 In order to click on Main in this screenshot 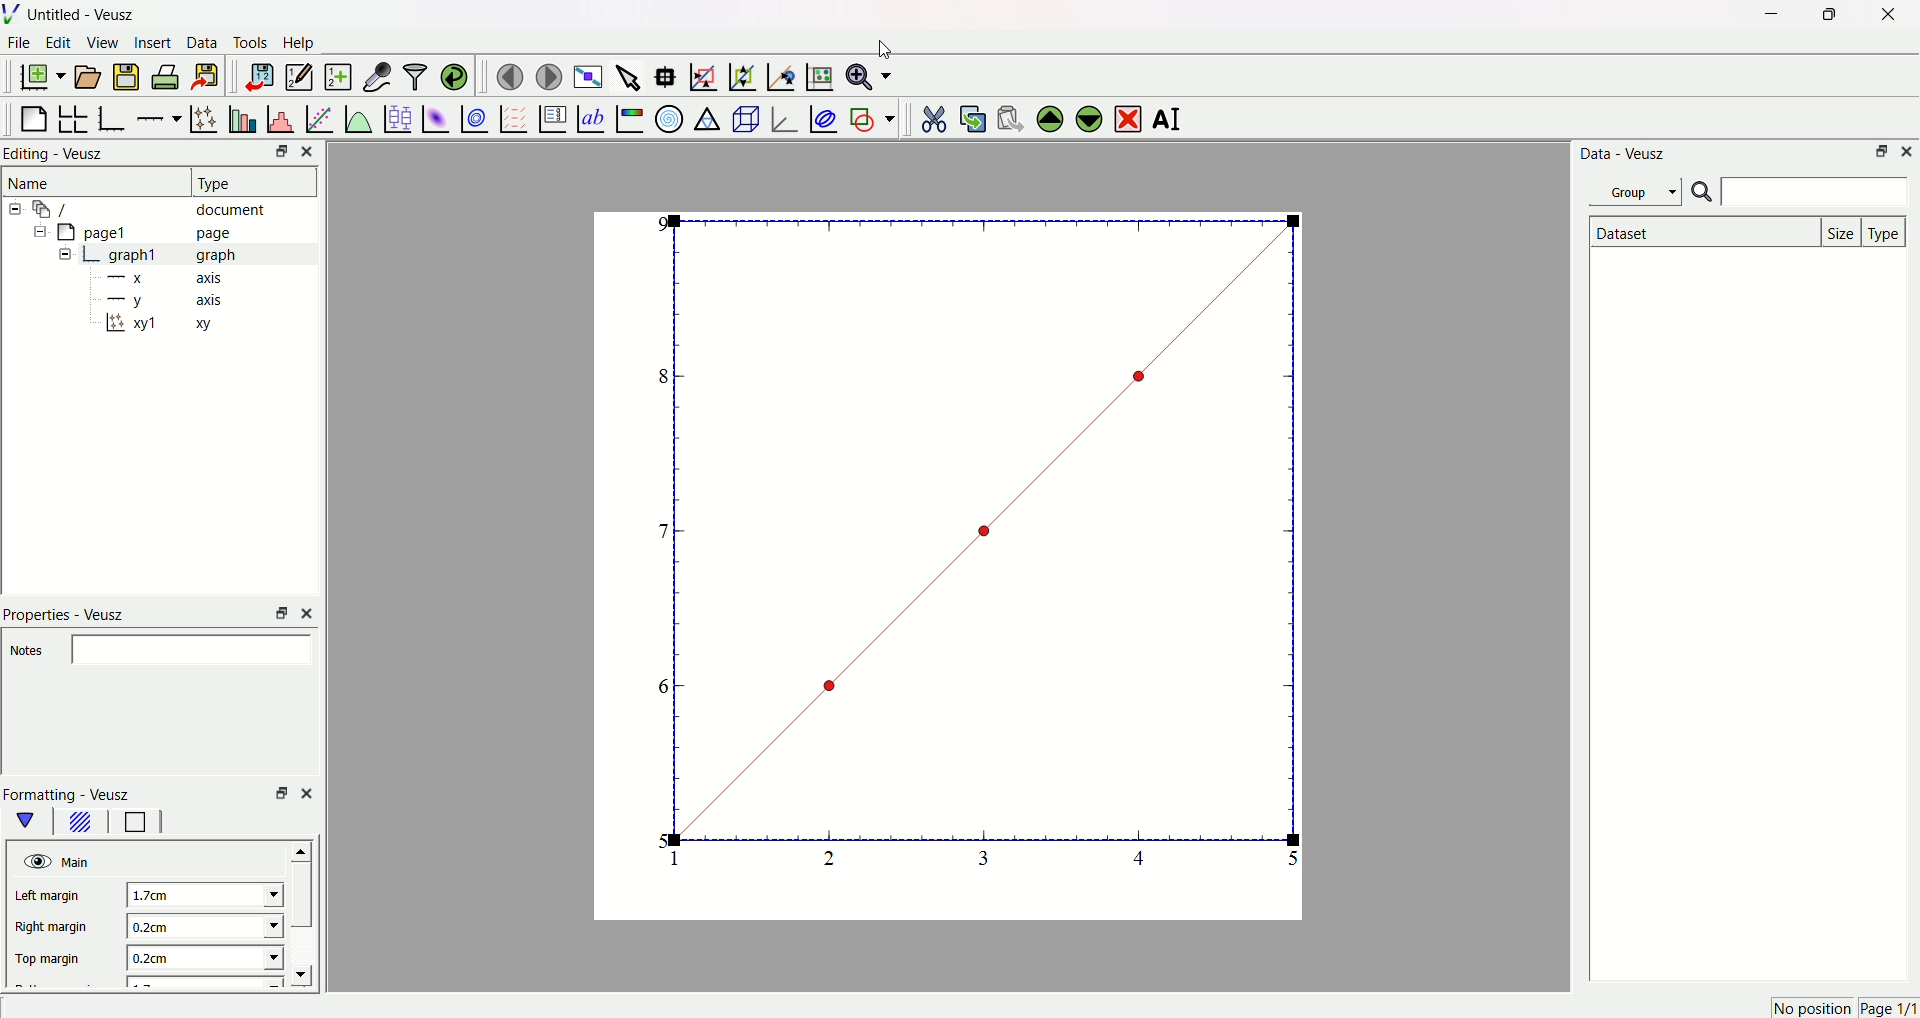, I will do `click(79, 861)`.